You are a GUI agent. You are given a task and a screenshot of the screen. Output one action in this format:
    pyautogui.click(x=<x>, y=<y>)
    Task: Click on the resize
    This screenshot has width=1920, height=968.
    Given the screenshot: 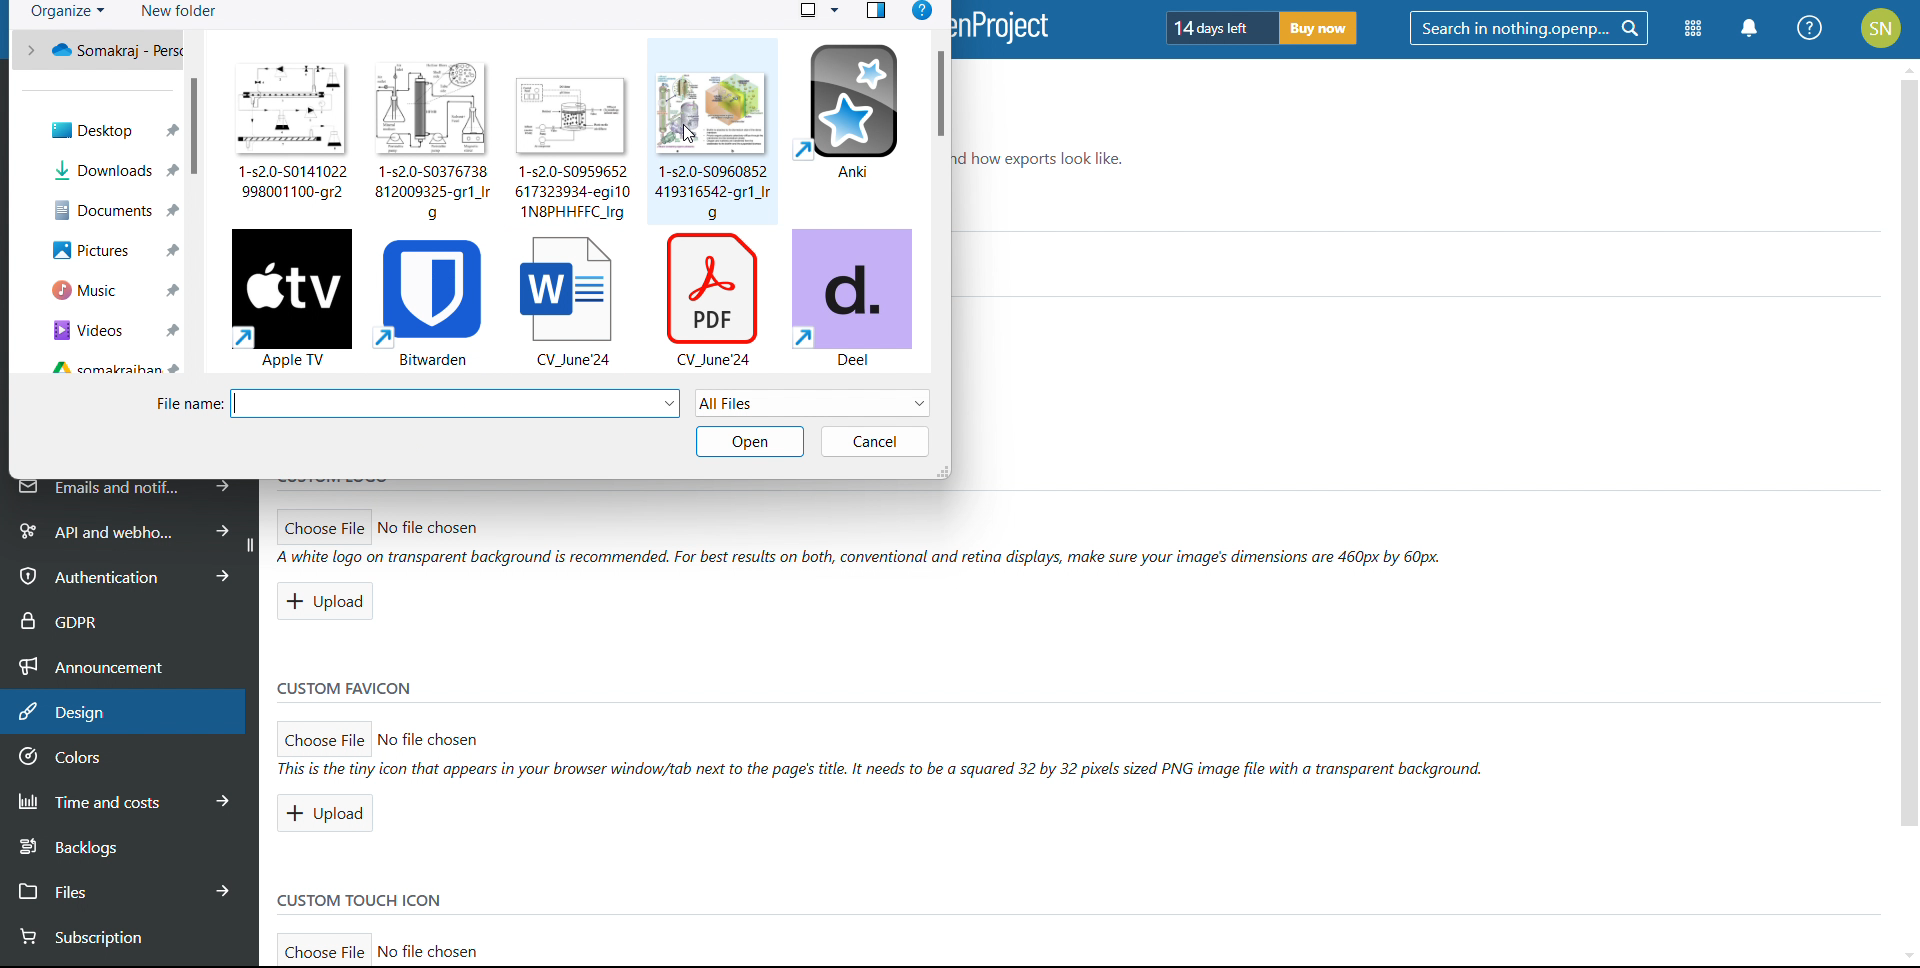 What is the action you would take?
    pyautogui.click(x=940, y=469)
    